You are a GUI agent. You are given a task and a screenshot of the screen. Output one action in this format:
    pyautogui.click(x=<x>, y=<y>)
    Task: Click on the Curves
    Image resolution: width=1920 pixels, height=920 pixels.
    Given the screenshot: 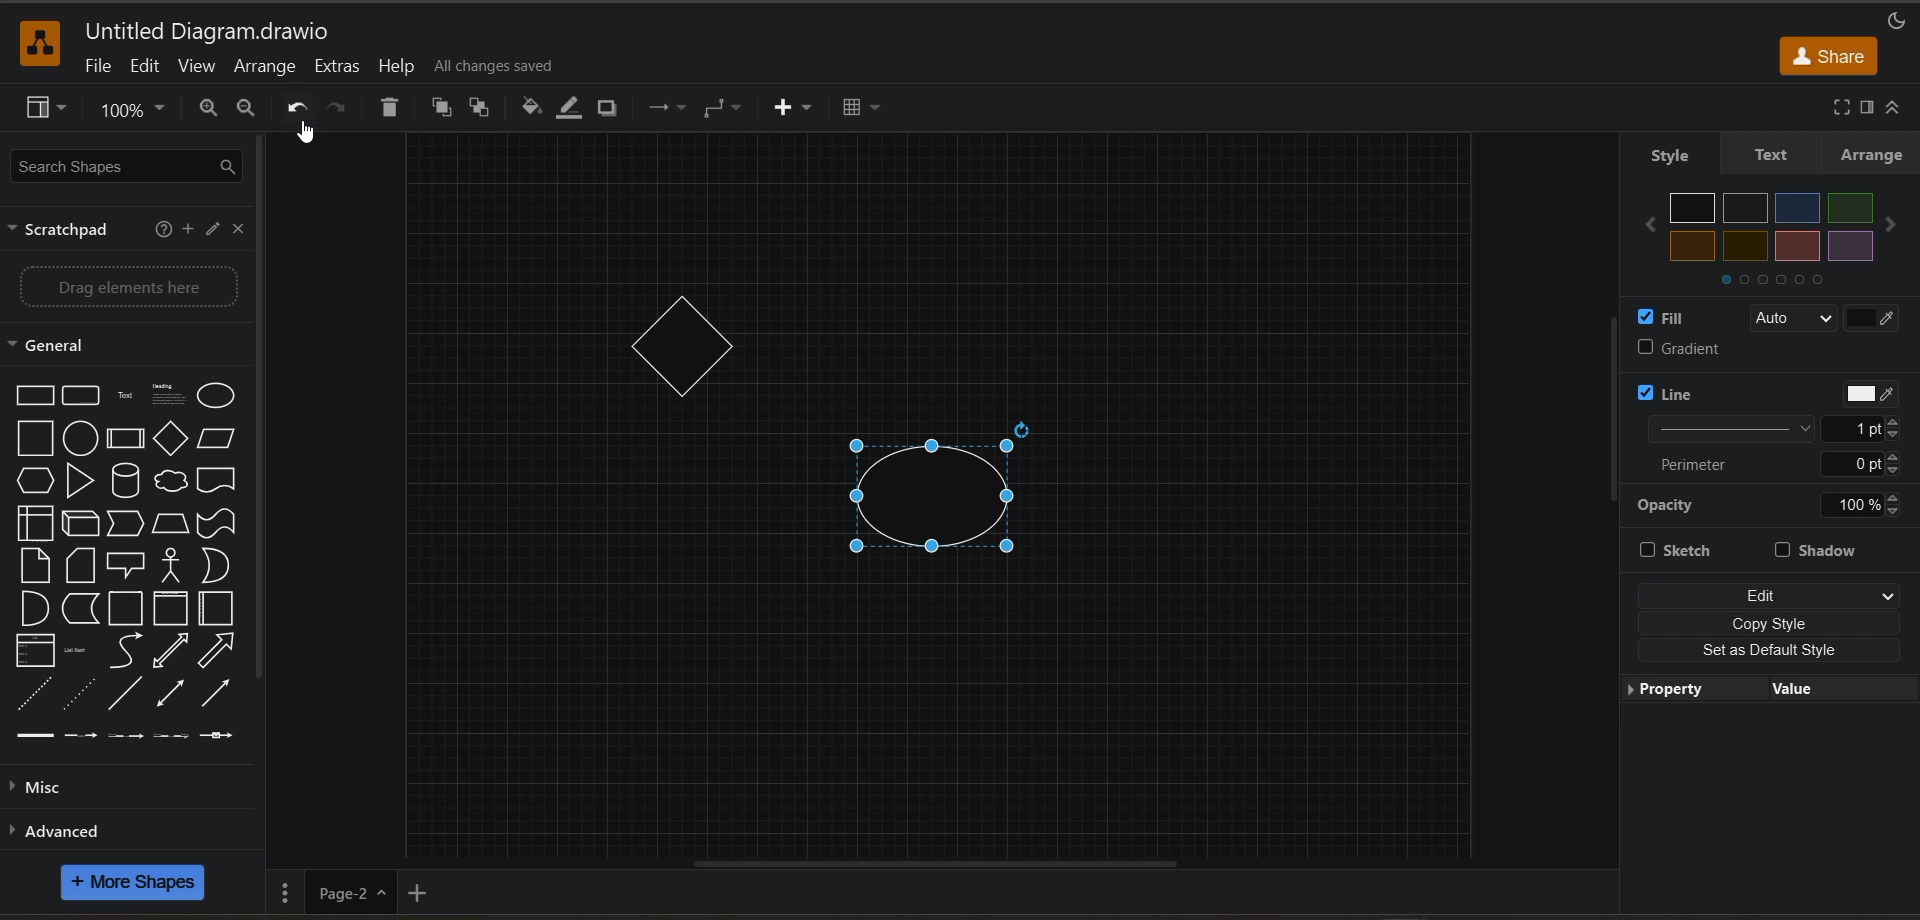 What is the action you would take?
    pyautogui.click(x=127, y=650)
    